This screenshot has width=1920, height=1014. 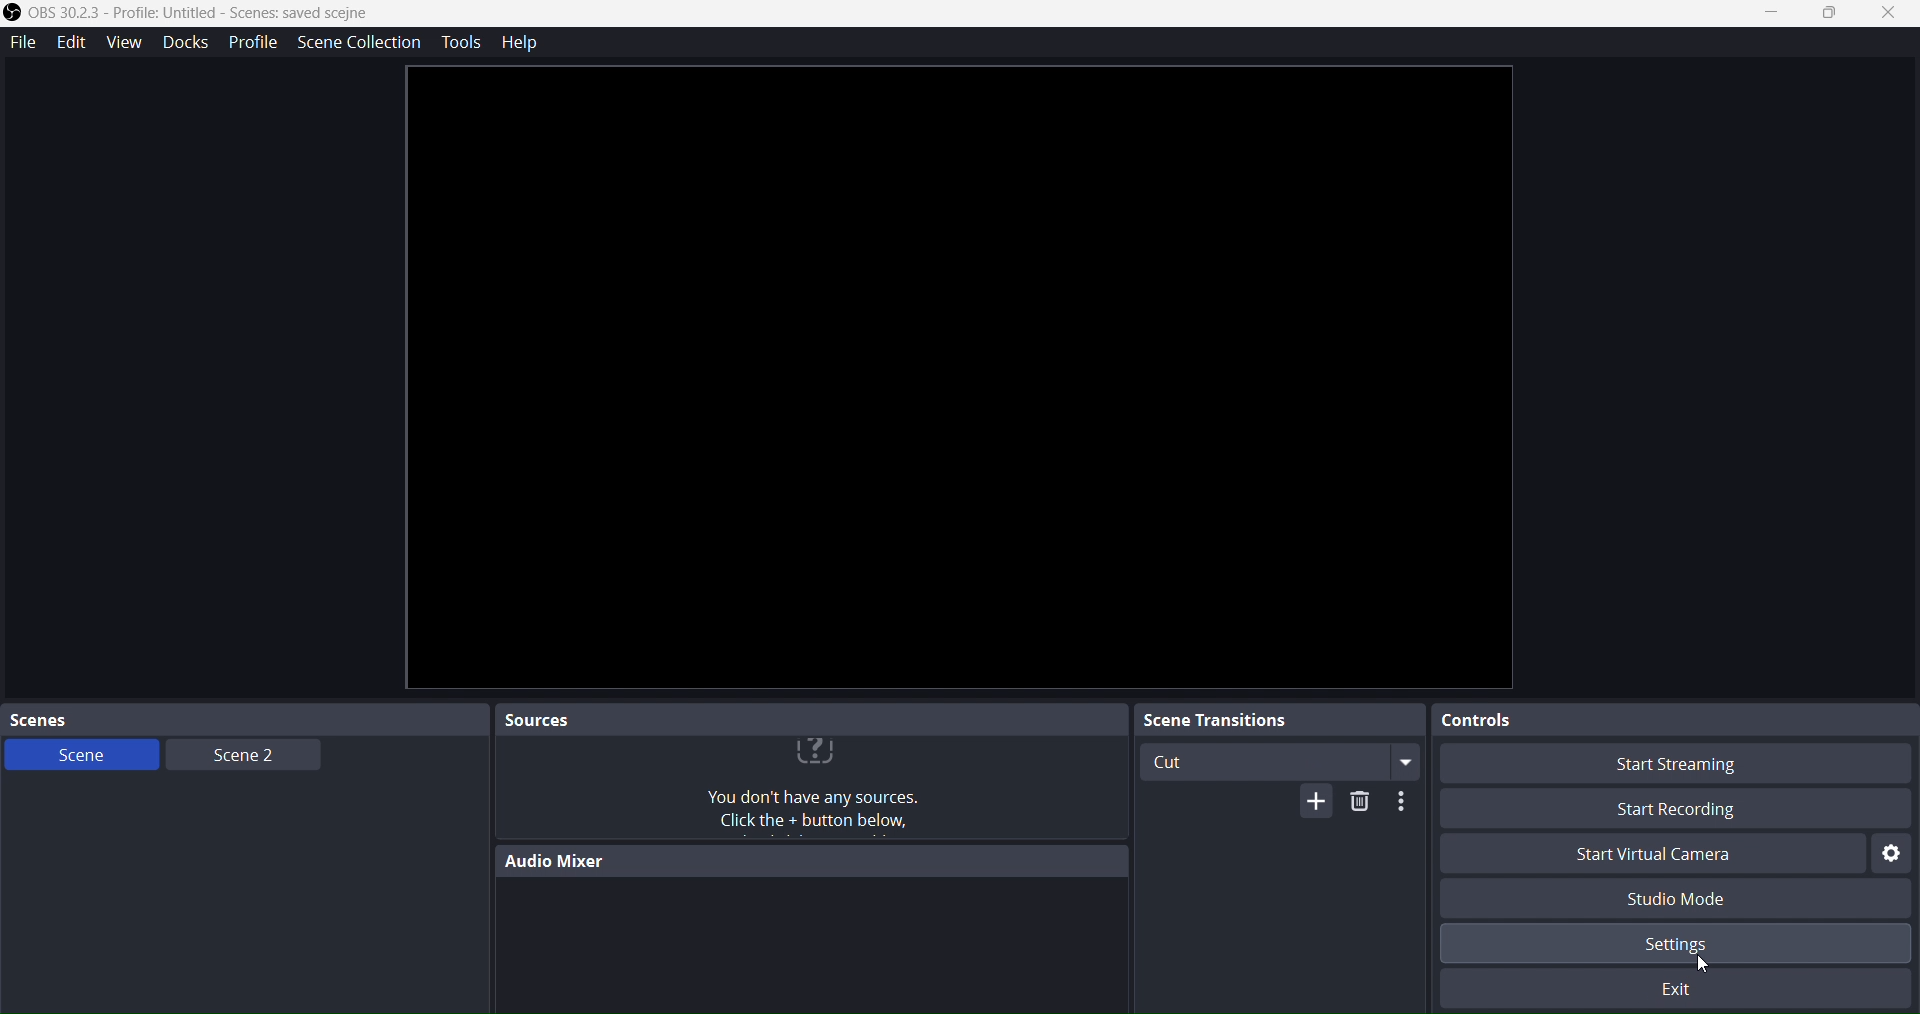 What do you see at coordinates (79, 755) in the screenshot?
I see `Scene` at bounding box center [79, 755].